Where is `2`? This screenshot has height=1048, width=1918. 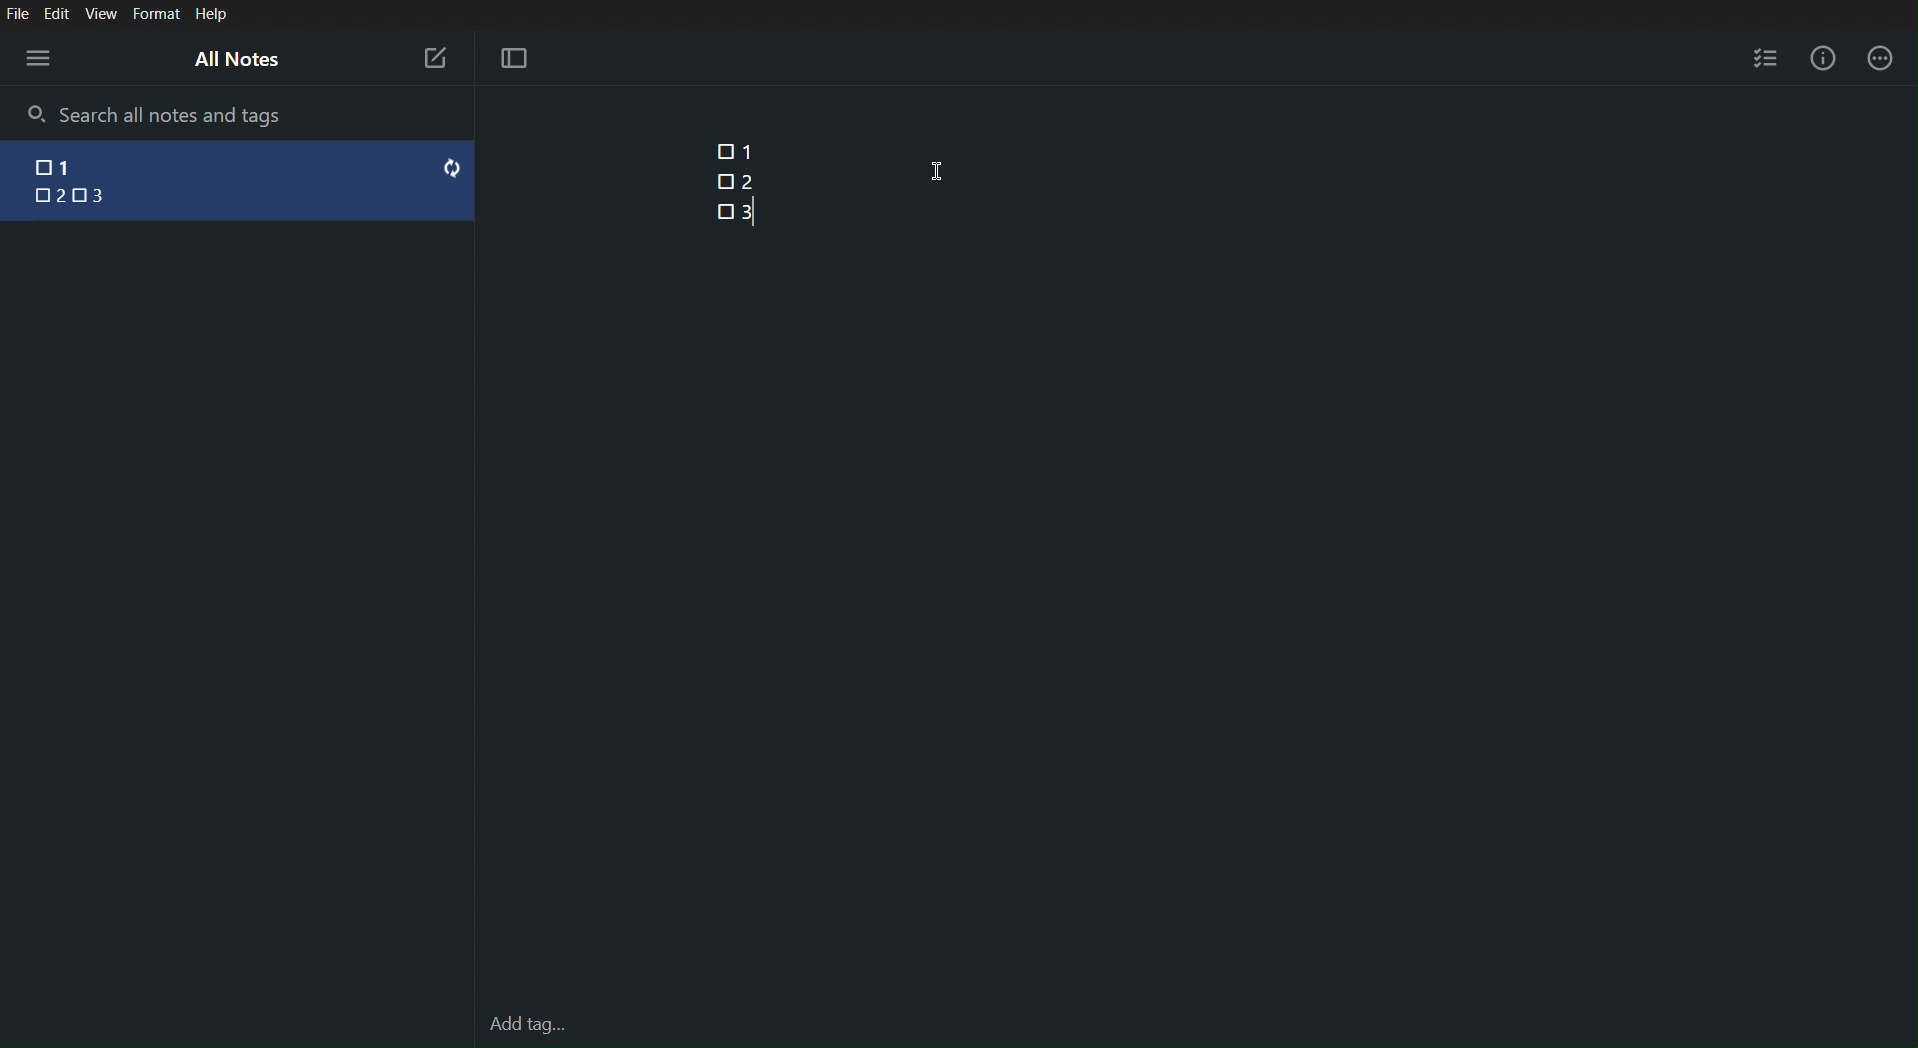
2 is located at coordinates (748, 180).